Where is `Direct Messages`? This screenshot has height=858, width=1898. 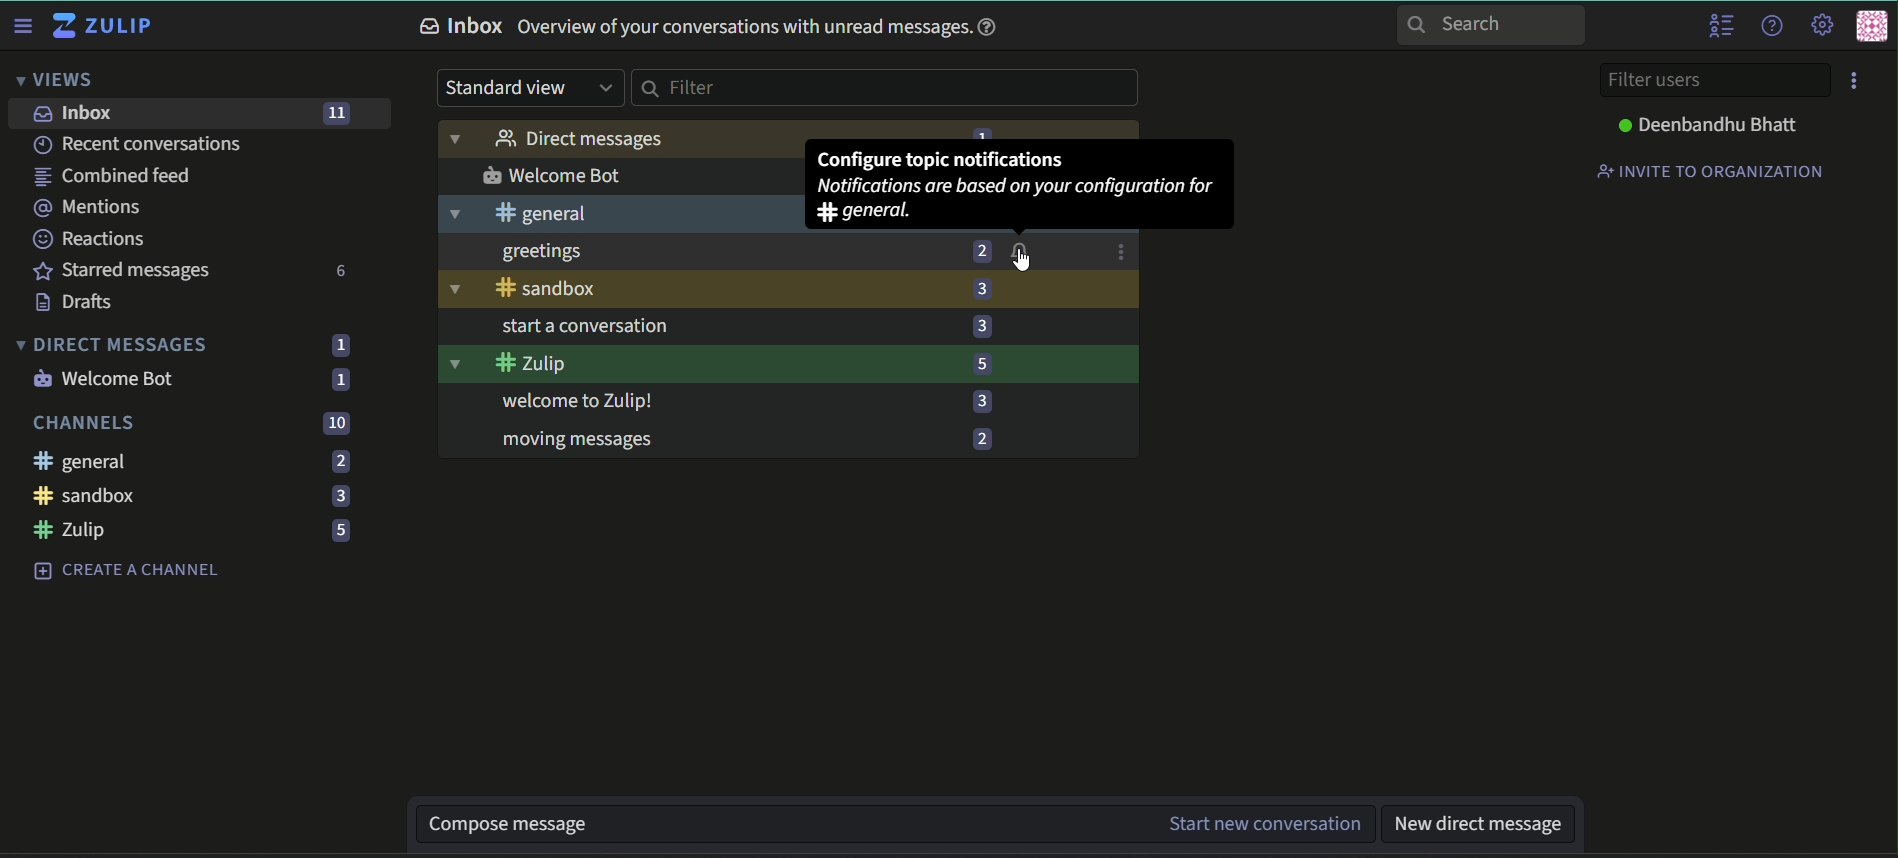
Direct Messages is located at coordinates (112, 344).